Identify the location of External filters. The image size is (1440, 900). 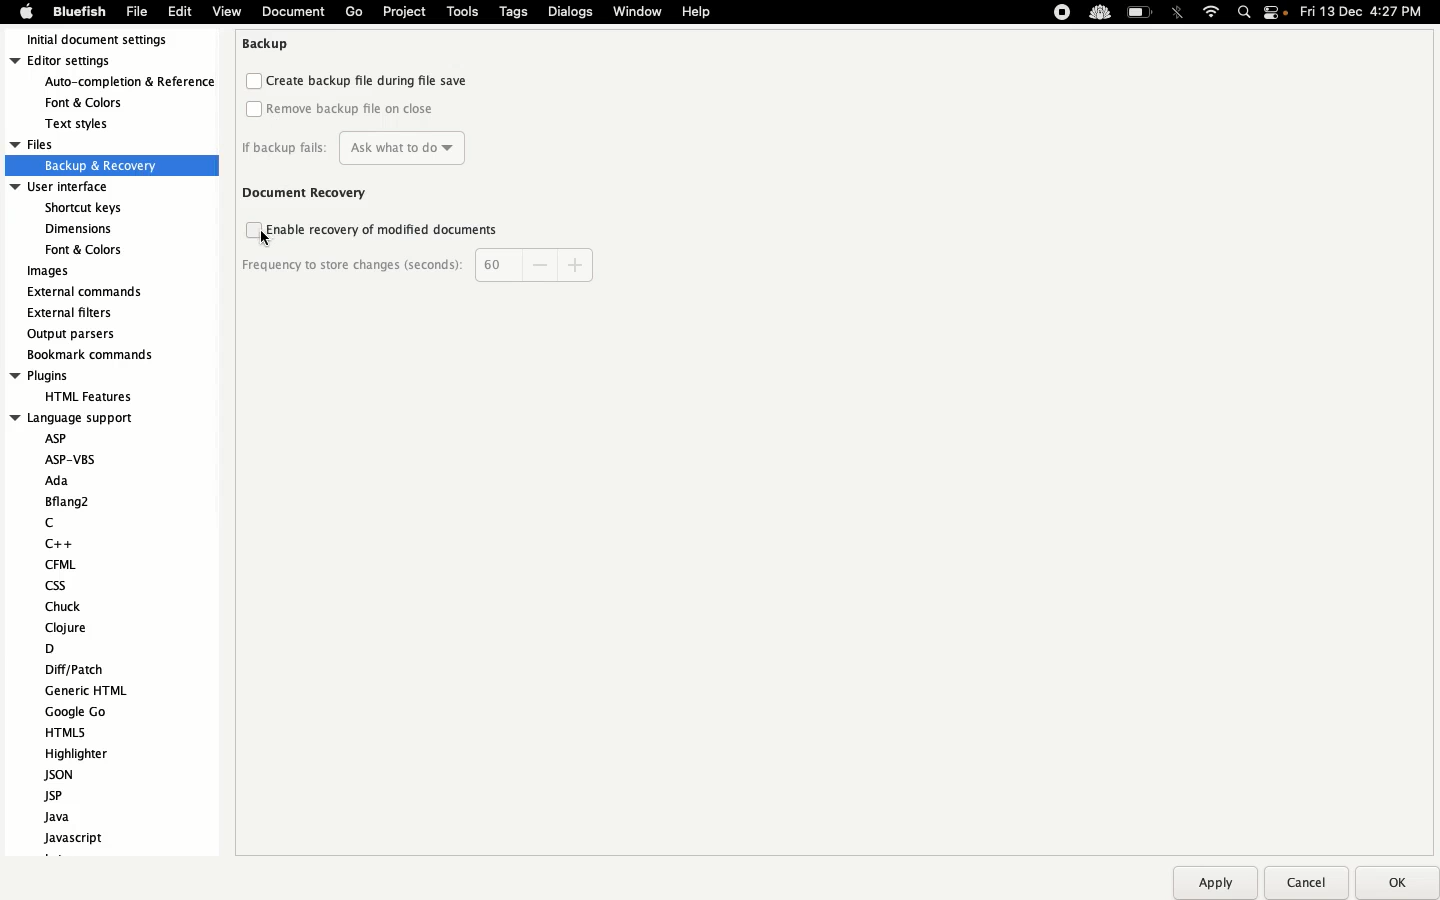
(77, 316).